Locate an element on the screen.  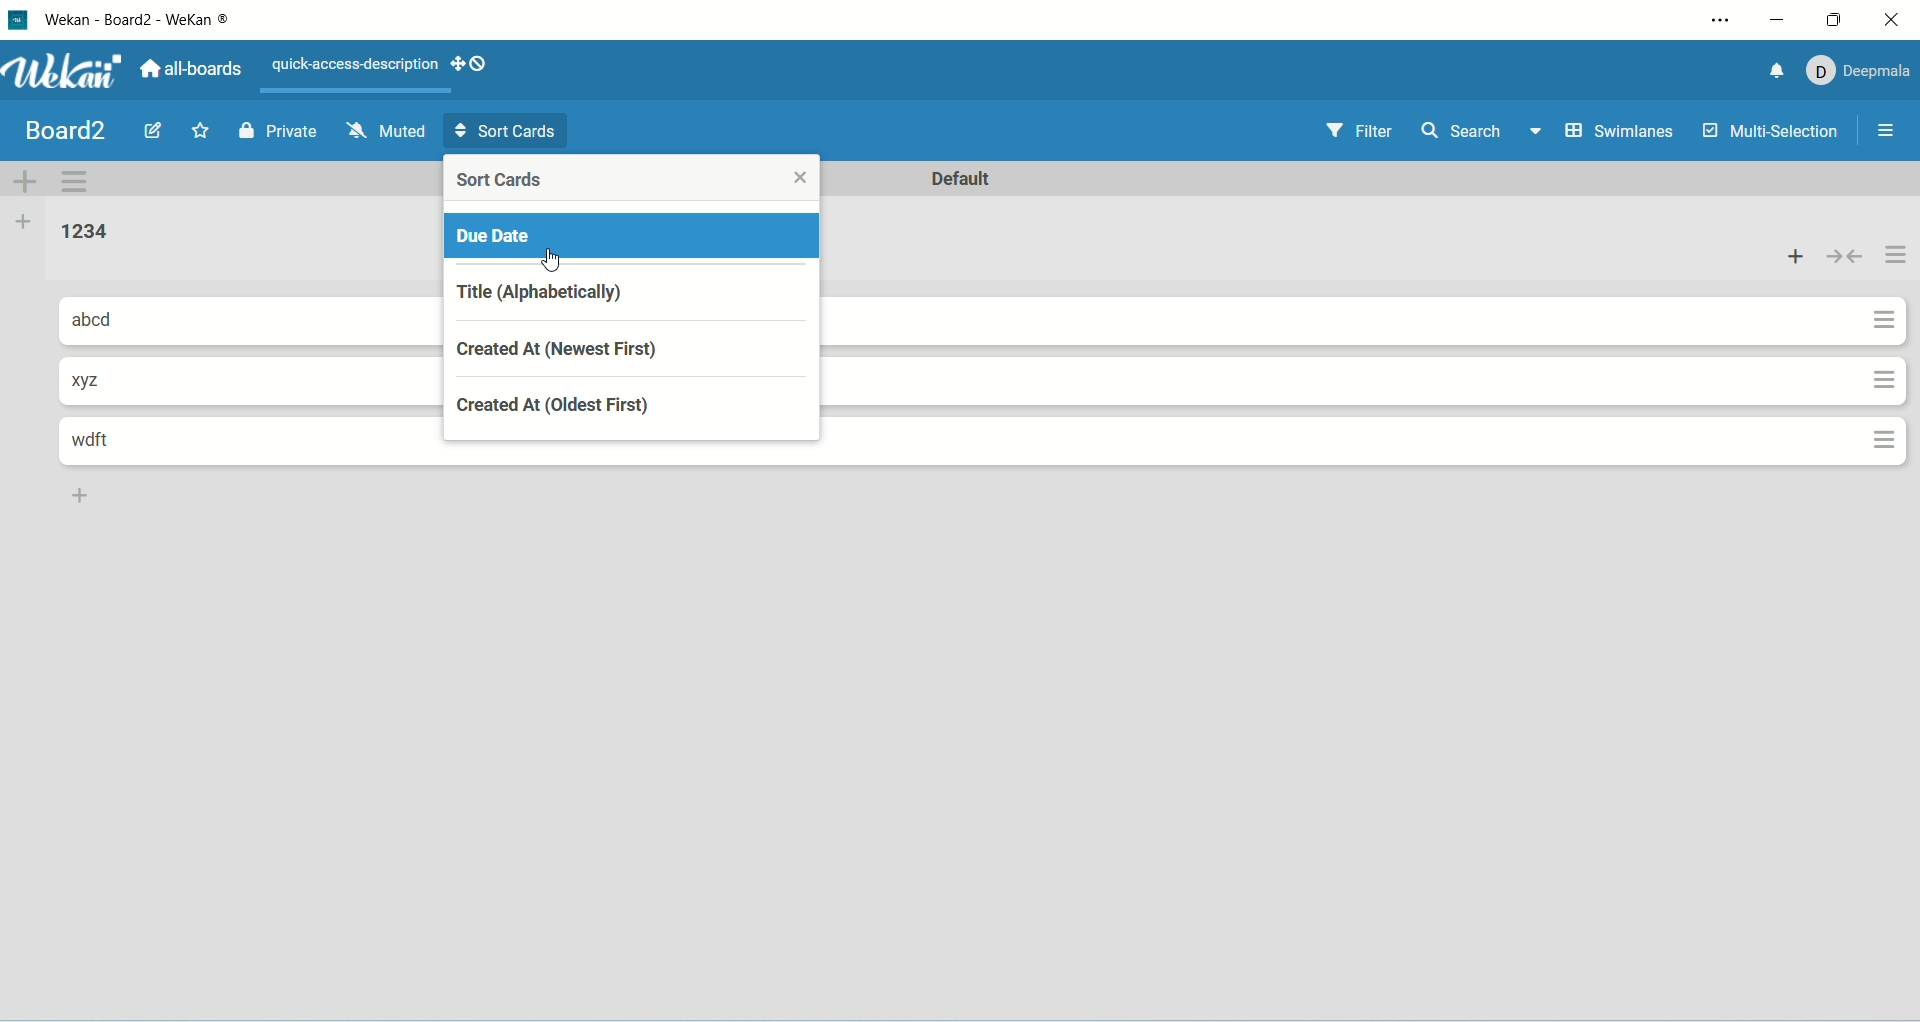
search is located at coordinates (1481, 133).